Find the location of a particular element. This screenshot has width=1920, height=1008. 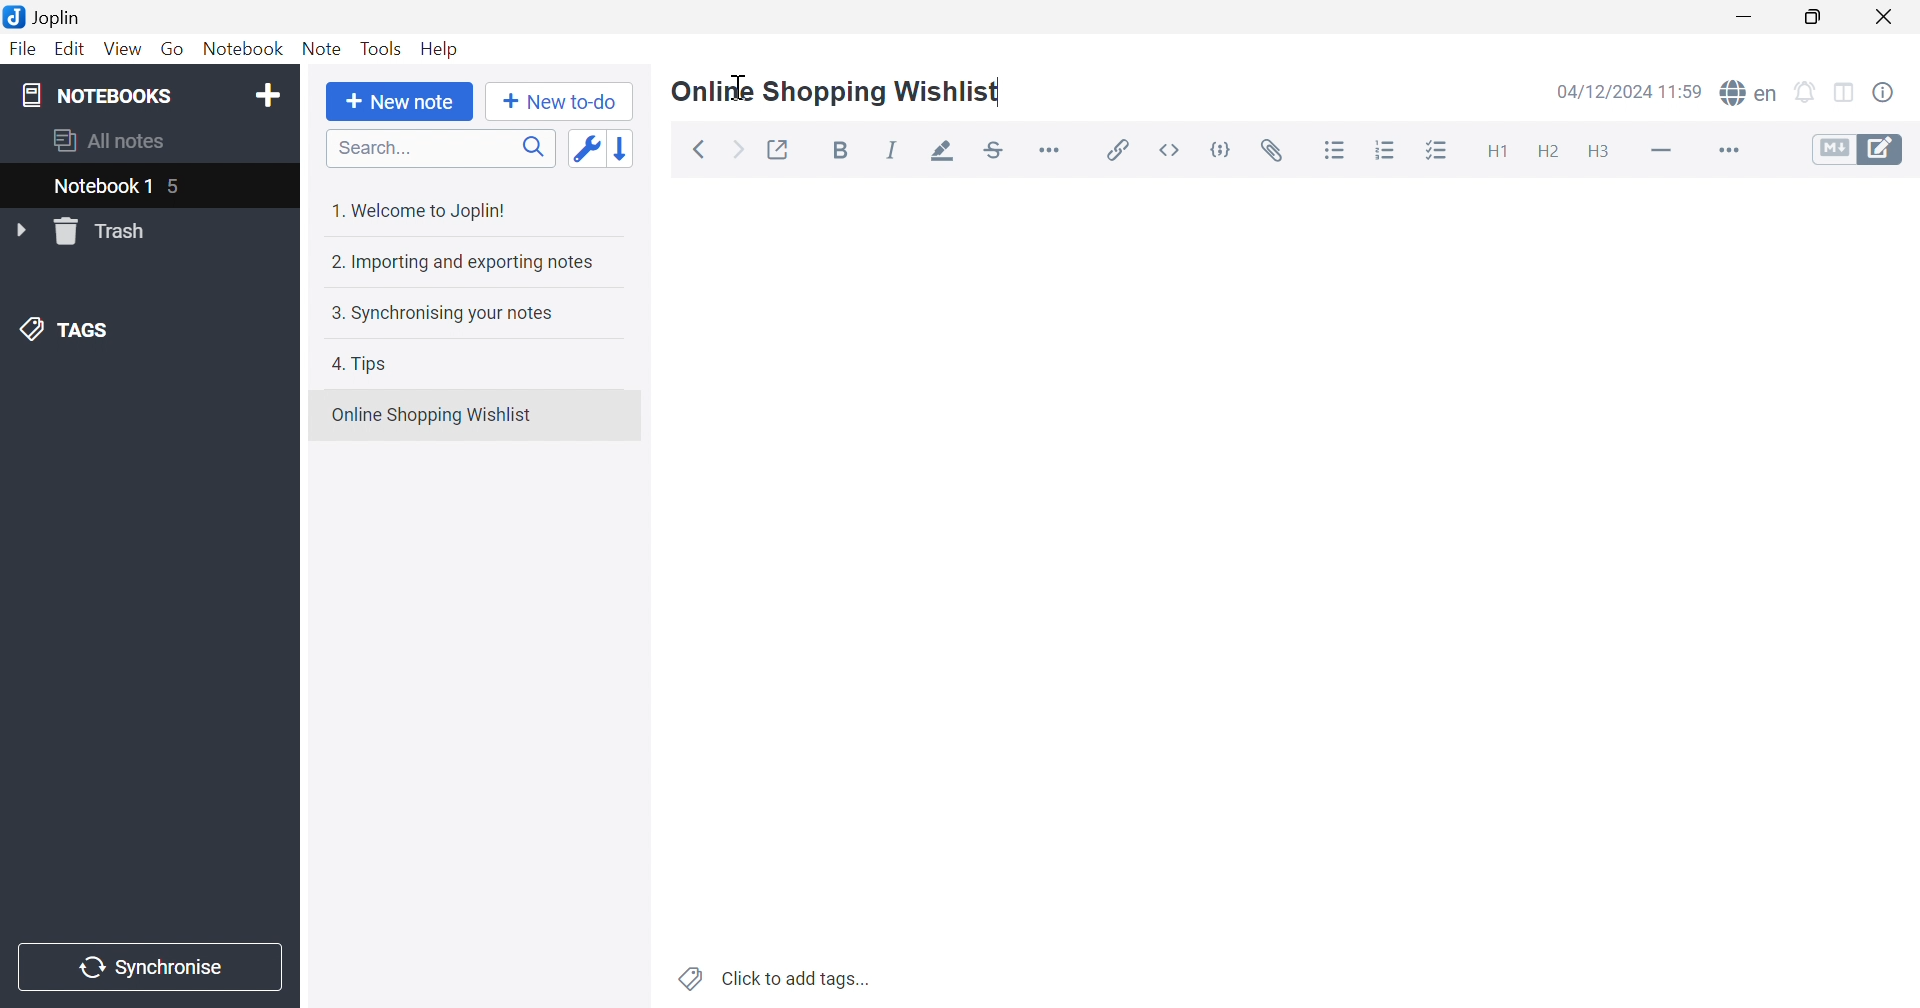

Minimize is located at coordinates (1745, 16).